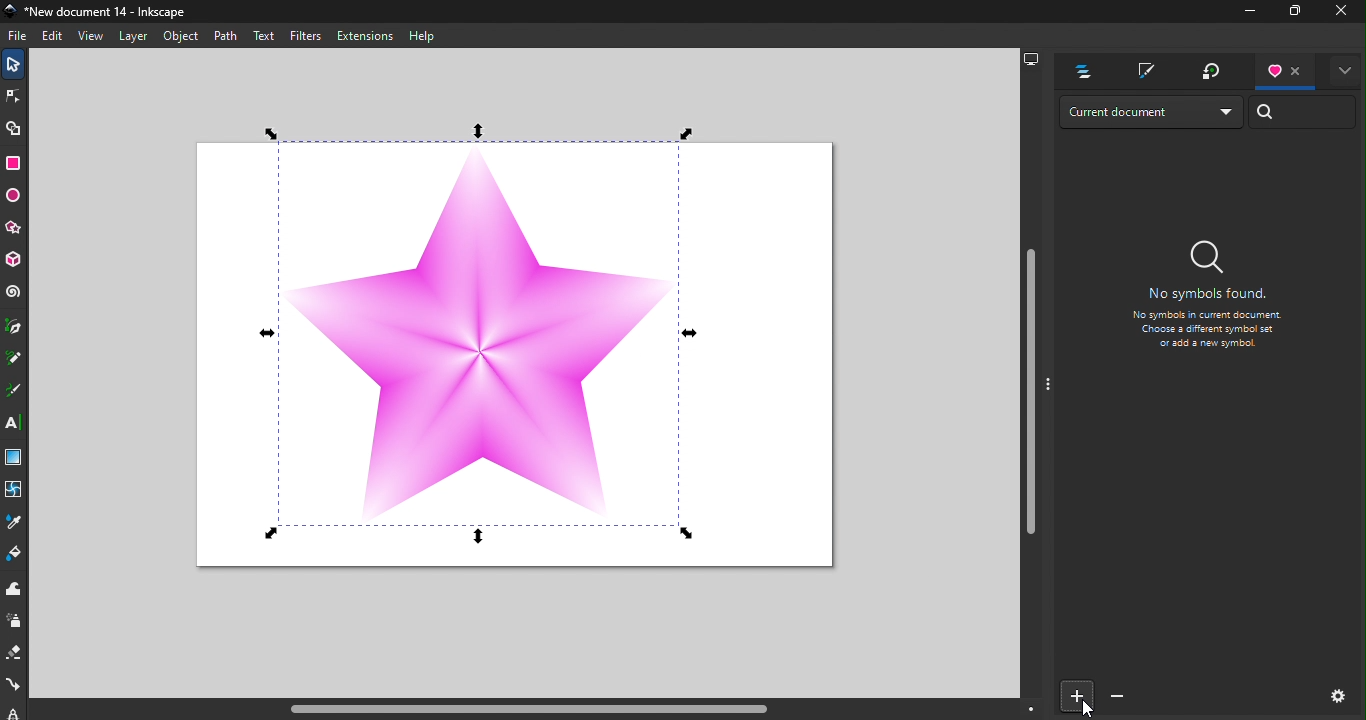 The image size is (1366, 720). Describe the element at coordinates (1112, 697) in the screenshot. I see `Convert selected symbol to object` at that location.